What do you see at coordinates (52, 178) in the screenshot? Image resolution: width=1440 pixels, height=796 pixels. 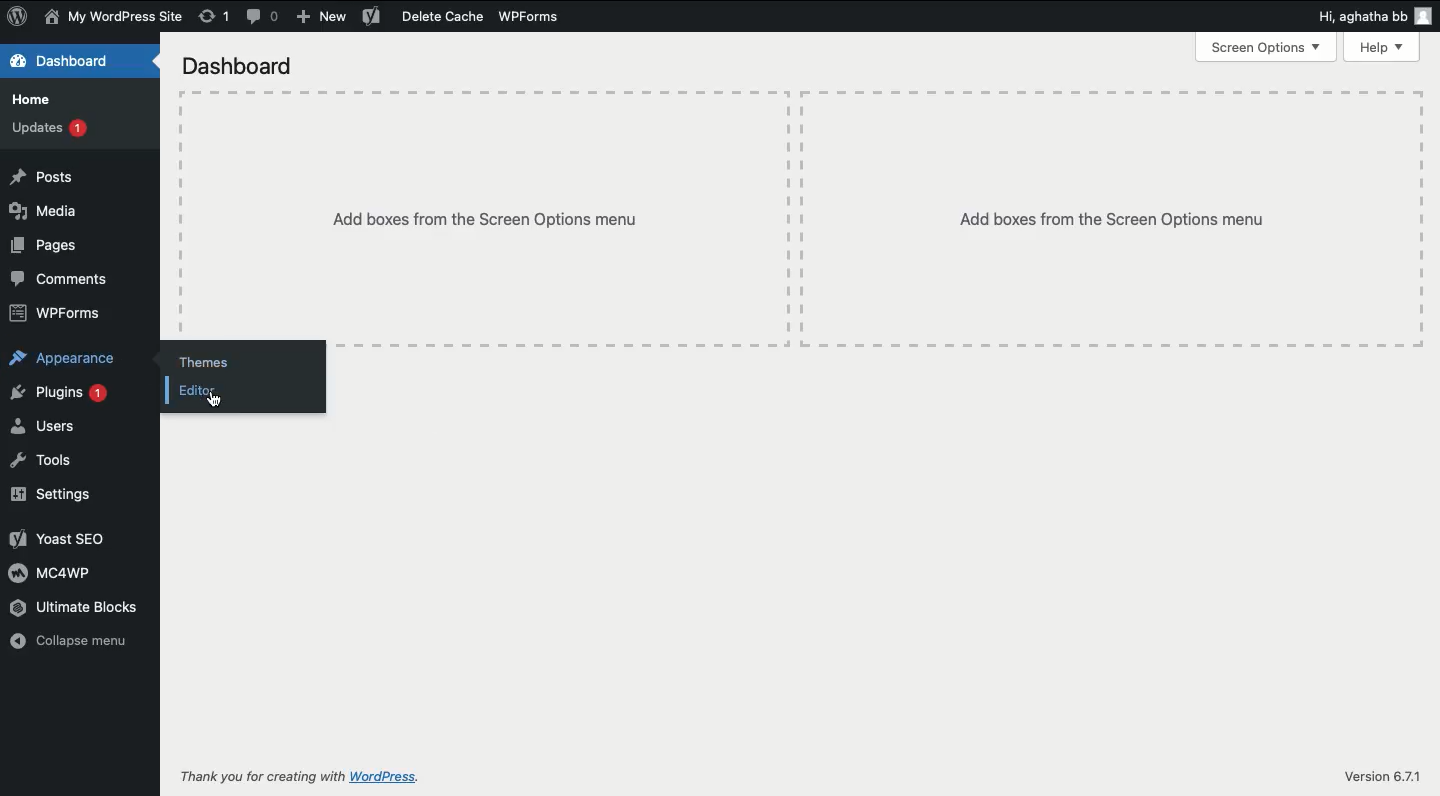 I see `Posts` at bounding box center [52, 178].